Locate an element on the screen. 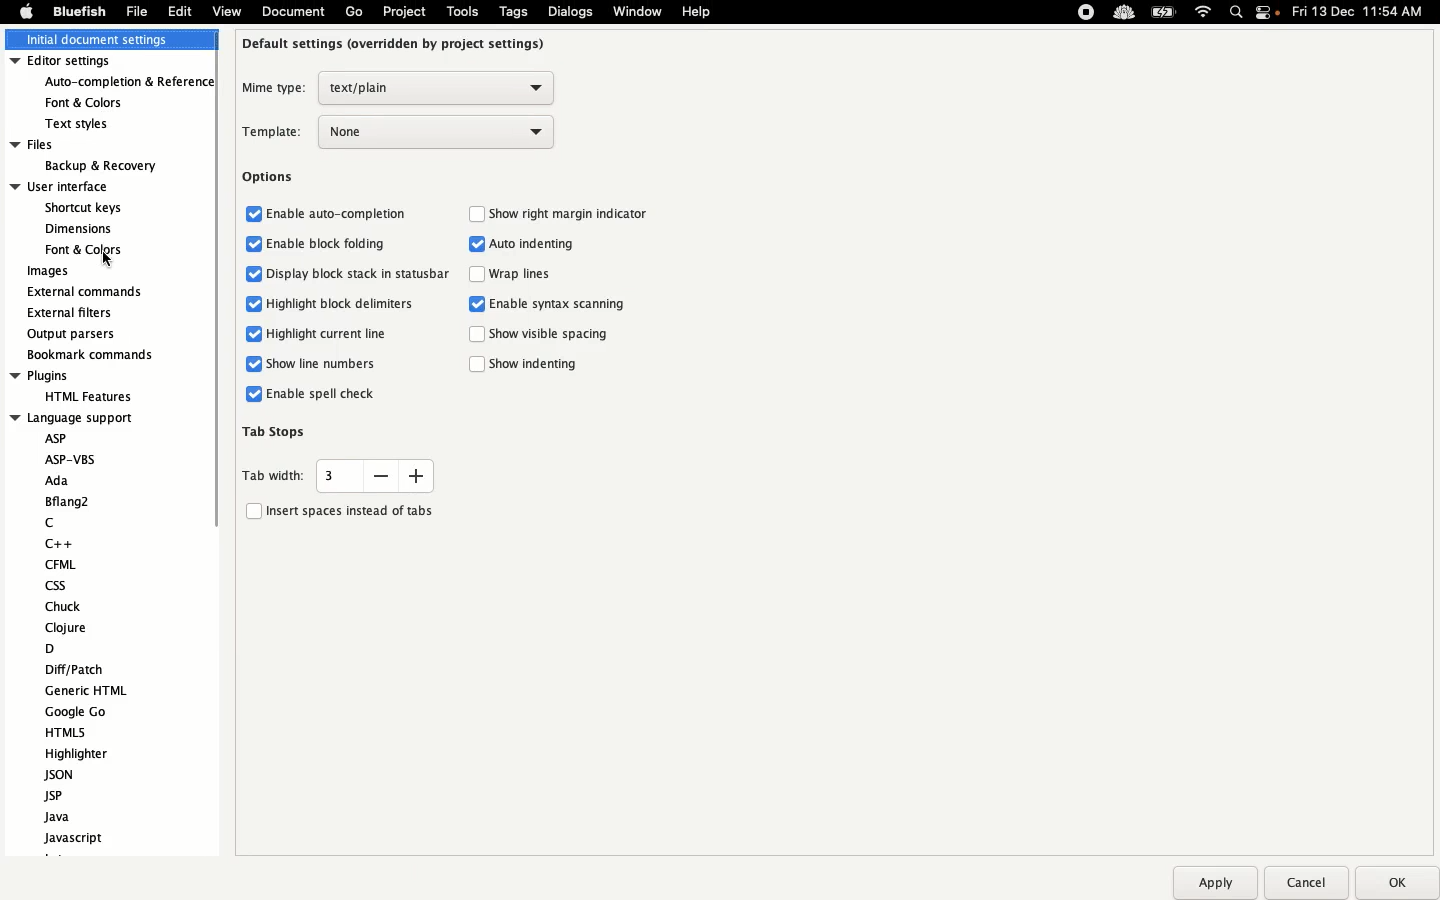  fonts and colors is located at coordinates (80, 250).